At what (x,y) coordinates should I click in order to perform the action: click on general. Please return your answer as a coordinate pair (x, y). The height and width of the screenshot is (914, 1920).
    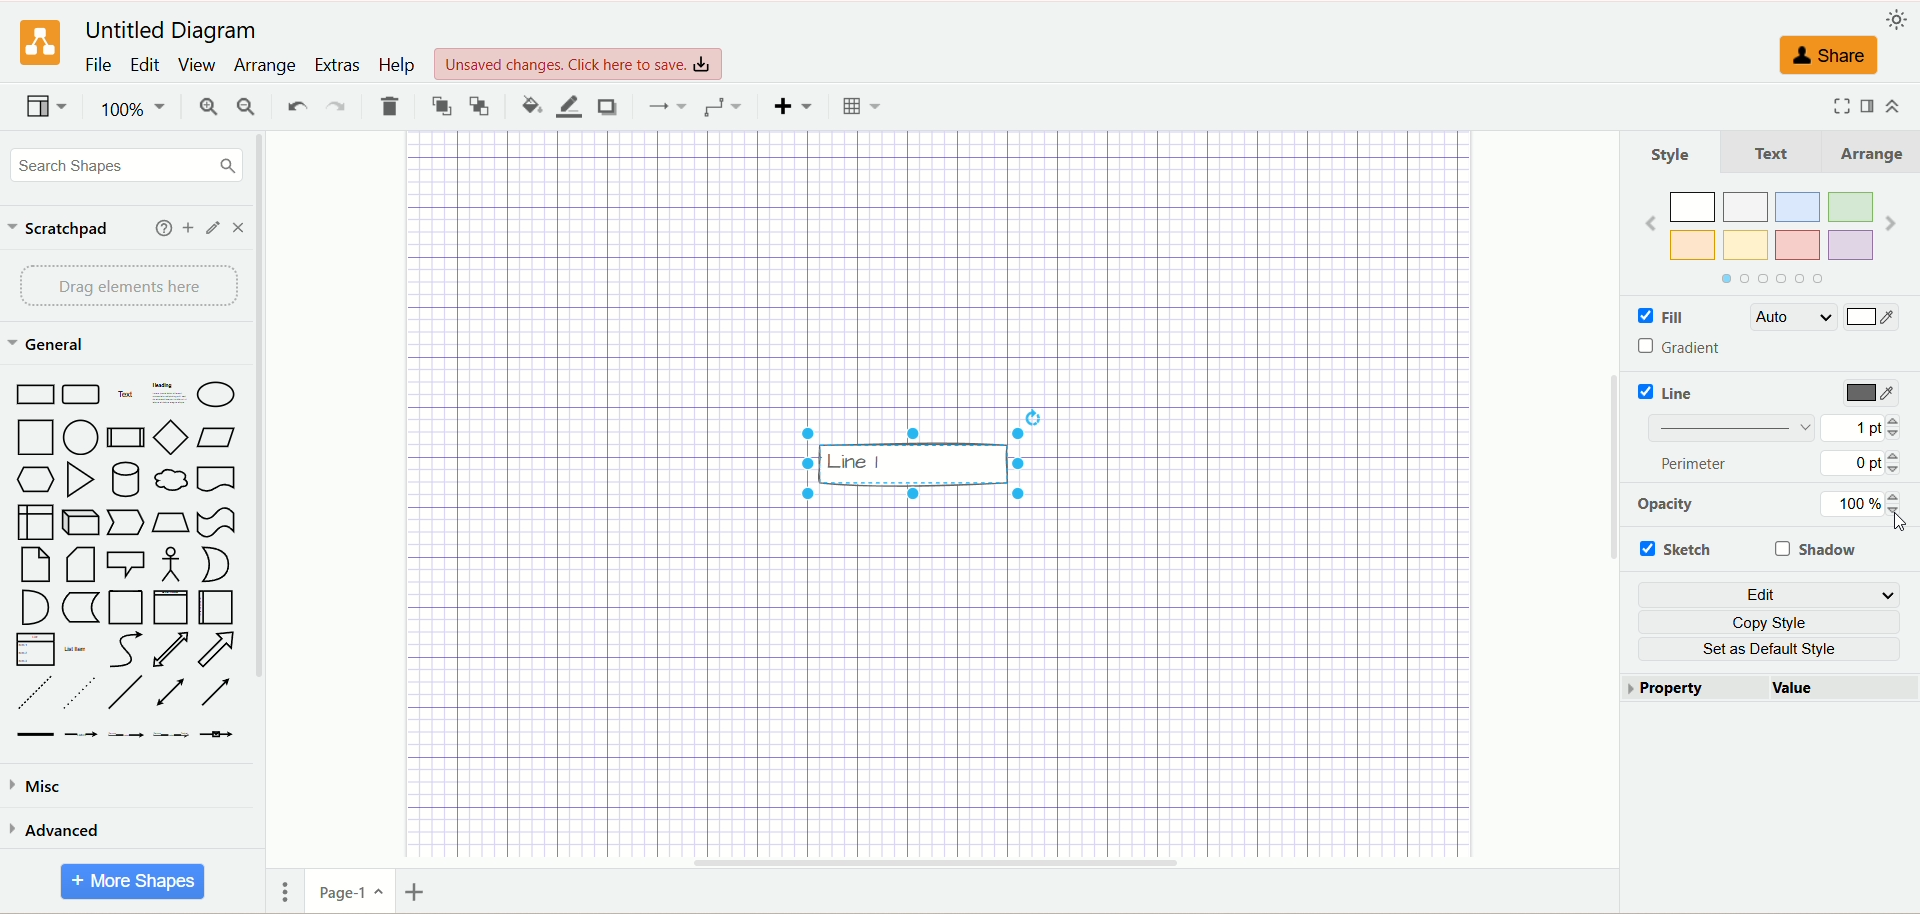
    Looking at the image, I should click on (49, 343).